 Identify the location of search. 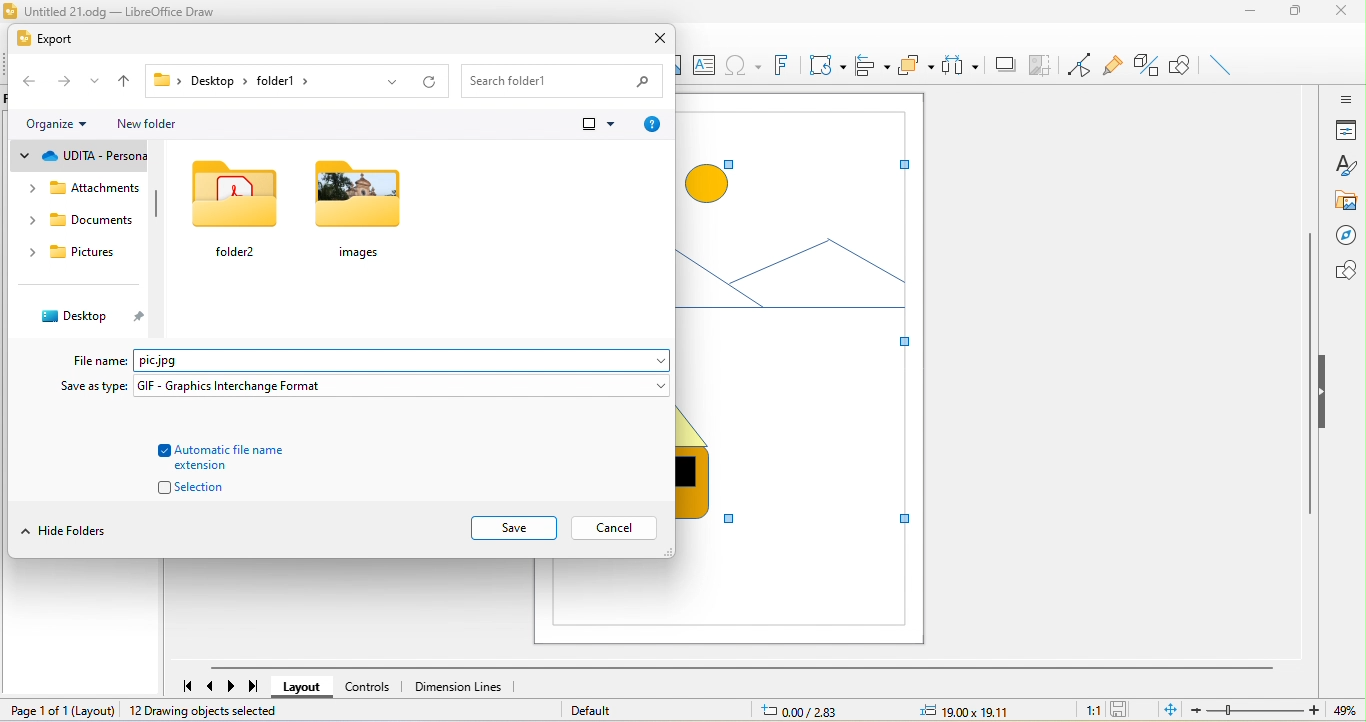
(563, 79).